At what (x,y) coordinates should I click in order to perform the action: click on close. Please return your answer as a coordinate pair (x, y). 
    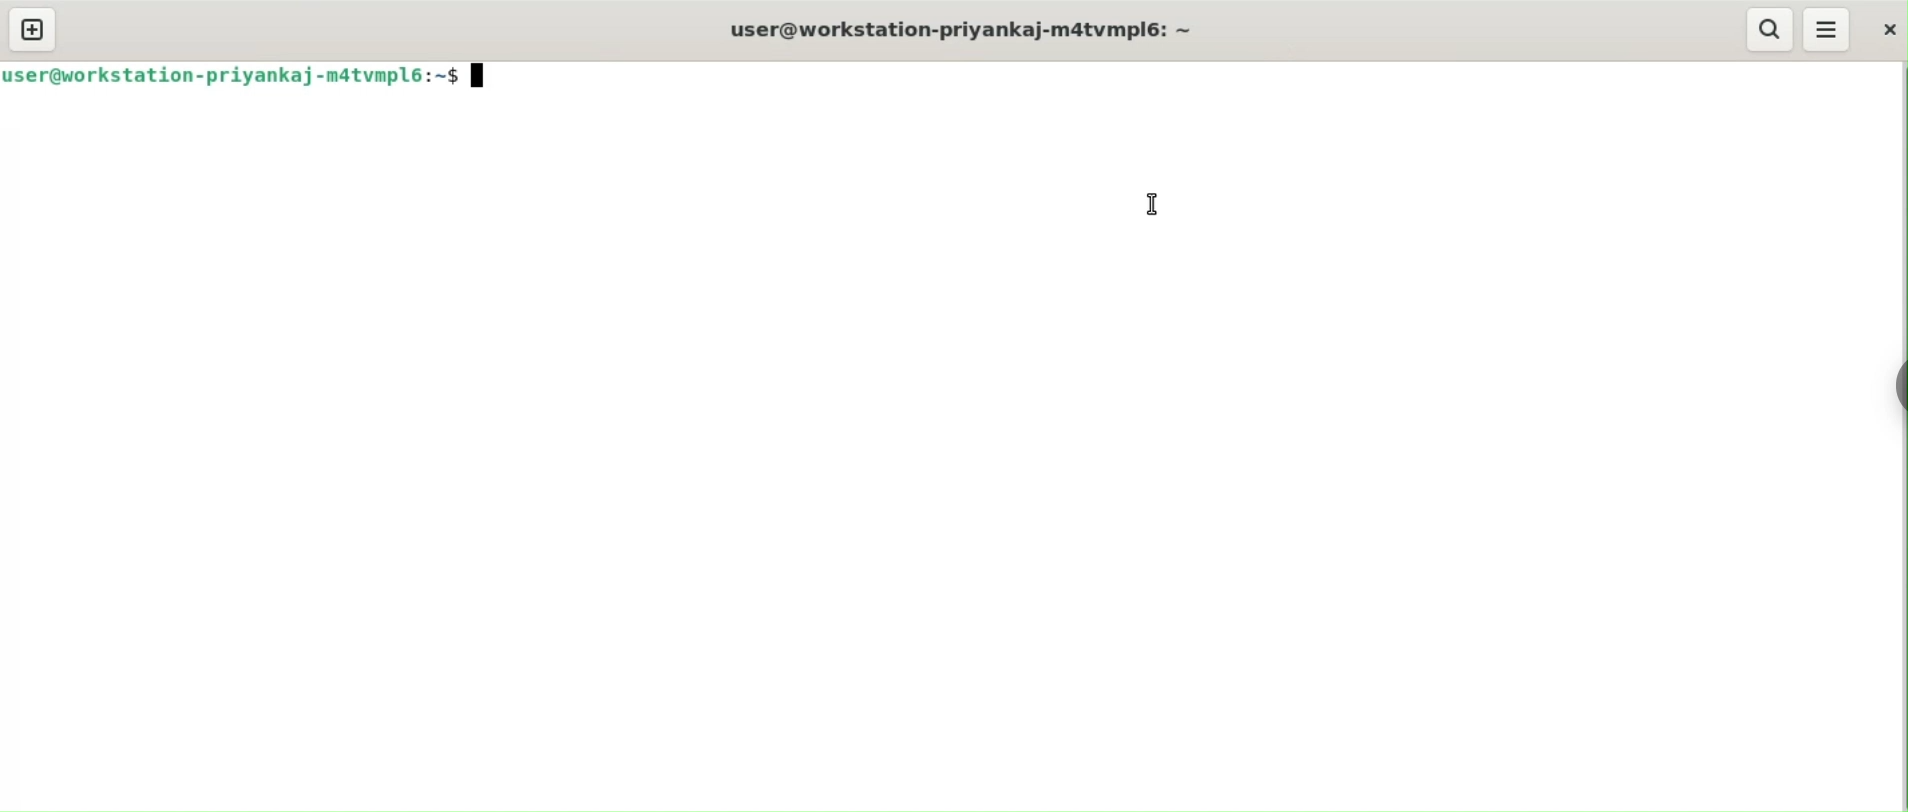
    Looking at the image, I should click on (1886, 28).